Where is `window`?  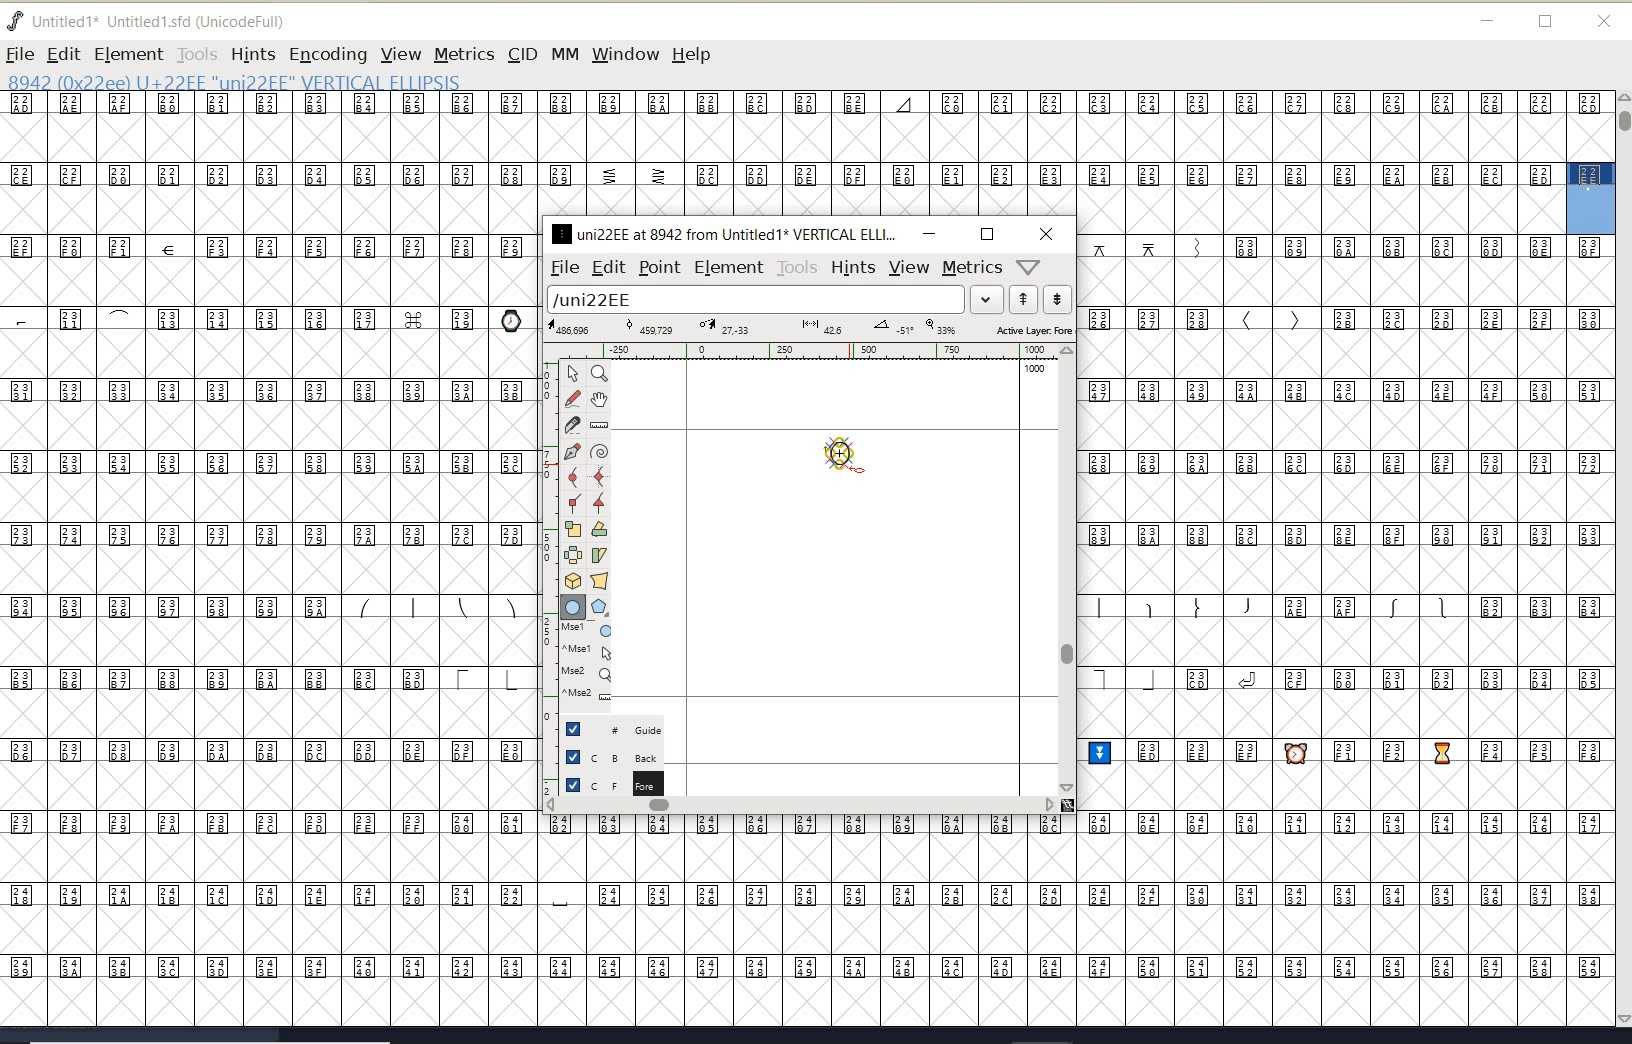 window is located at coordinates (624, 54).